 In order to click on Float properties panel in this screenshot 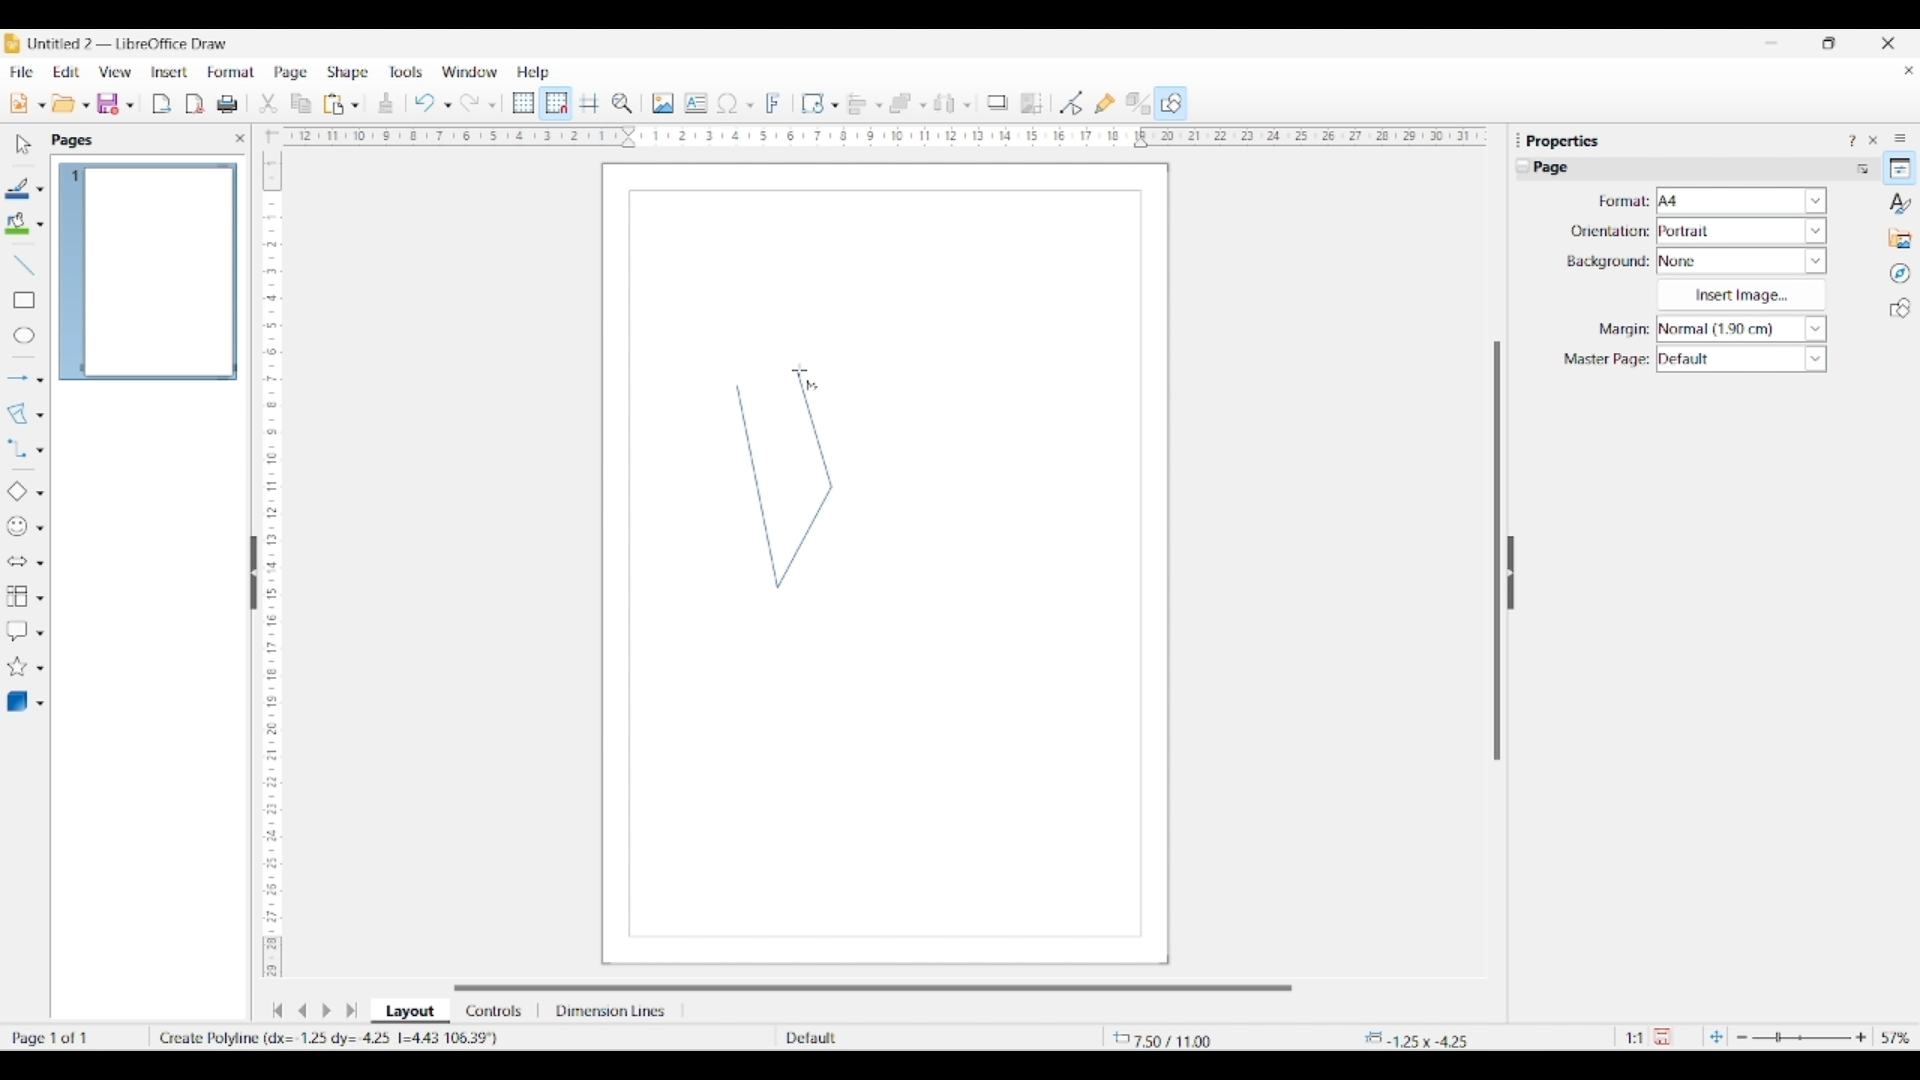, I will do `click(1518, 140)`.